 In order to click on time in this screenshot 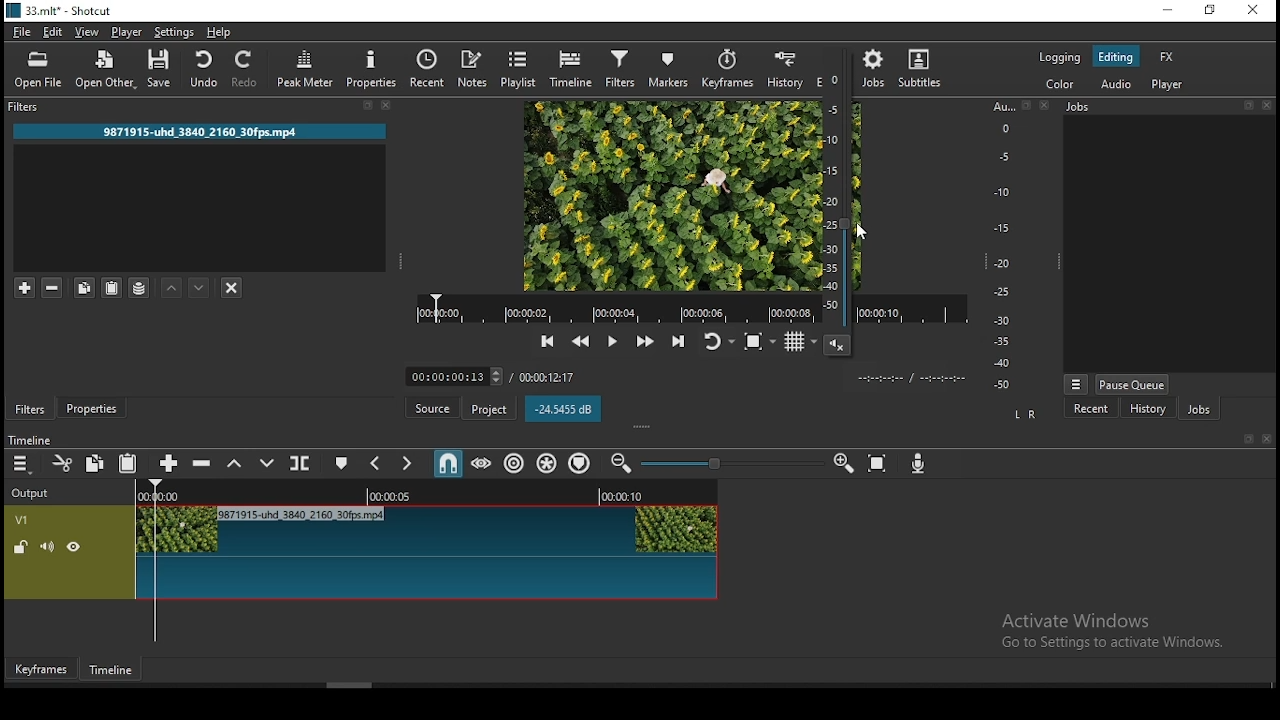, I will do `click(920, 377)`.